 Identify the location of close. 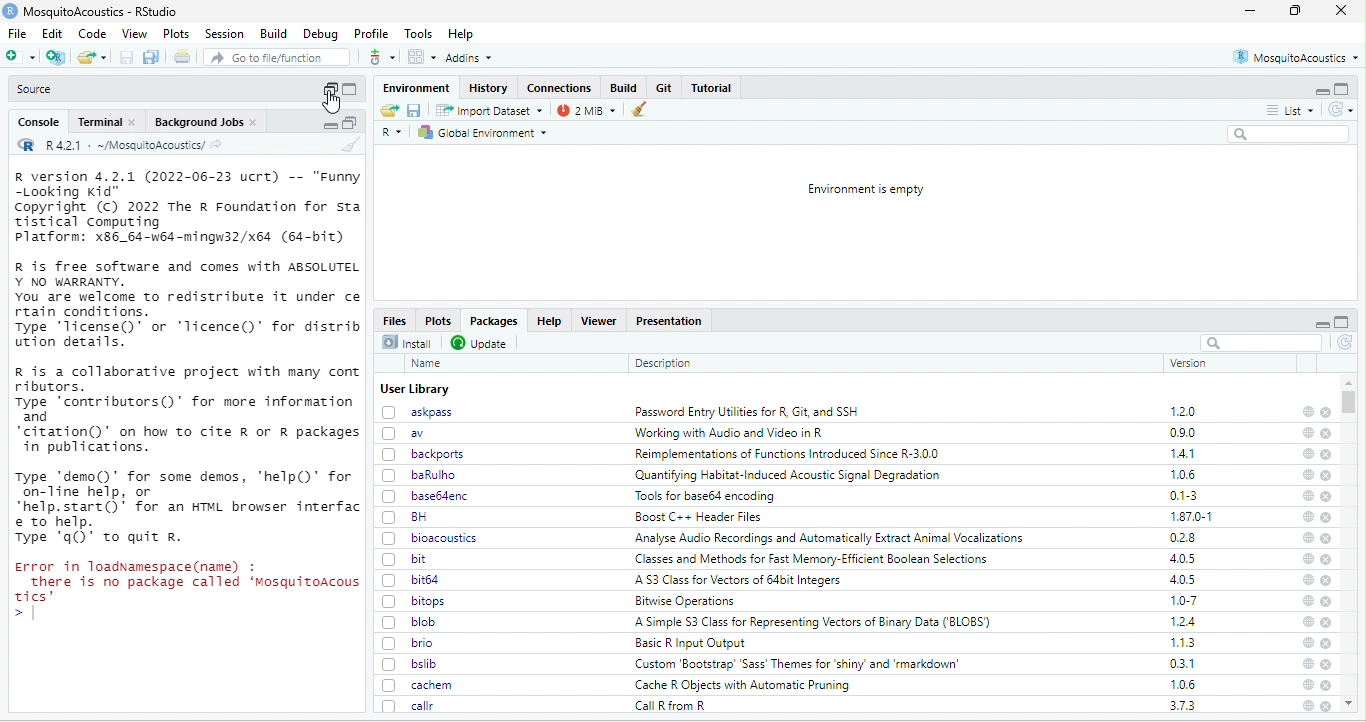
(1326, 664).